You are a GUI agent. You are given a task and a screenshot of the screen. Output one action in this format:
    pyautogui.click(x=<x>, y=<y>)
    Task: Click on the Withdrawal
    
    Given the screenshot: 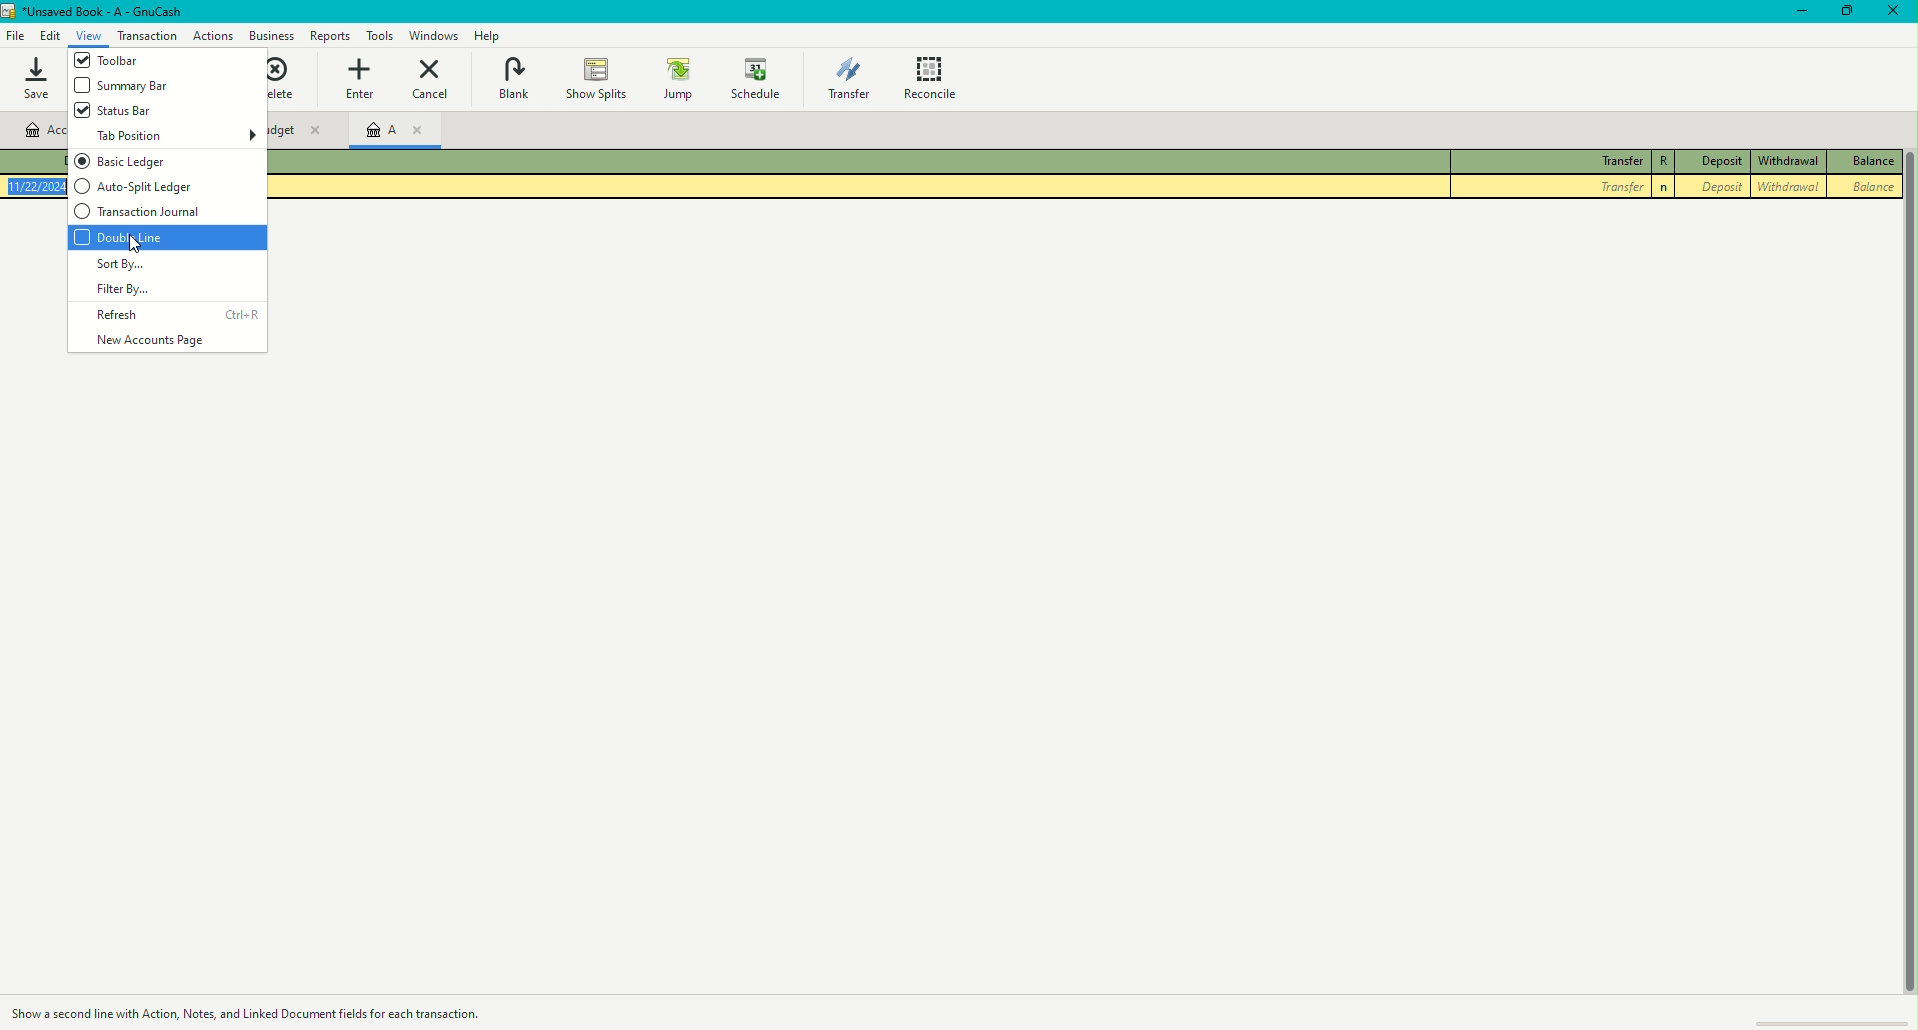 What is the action you would take?
    pyautogui.click(x=1784, y=162)
    